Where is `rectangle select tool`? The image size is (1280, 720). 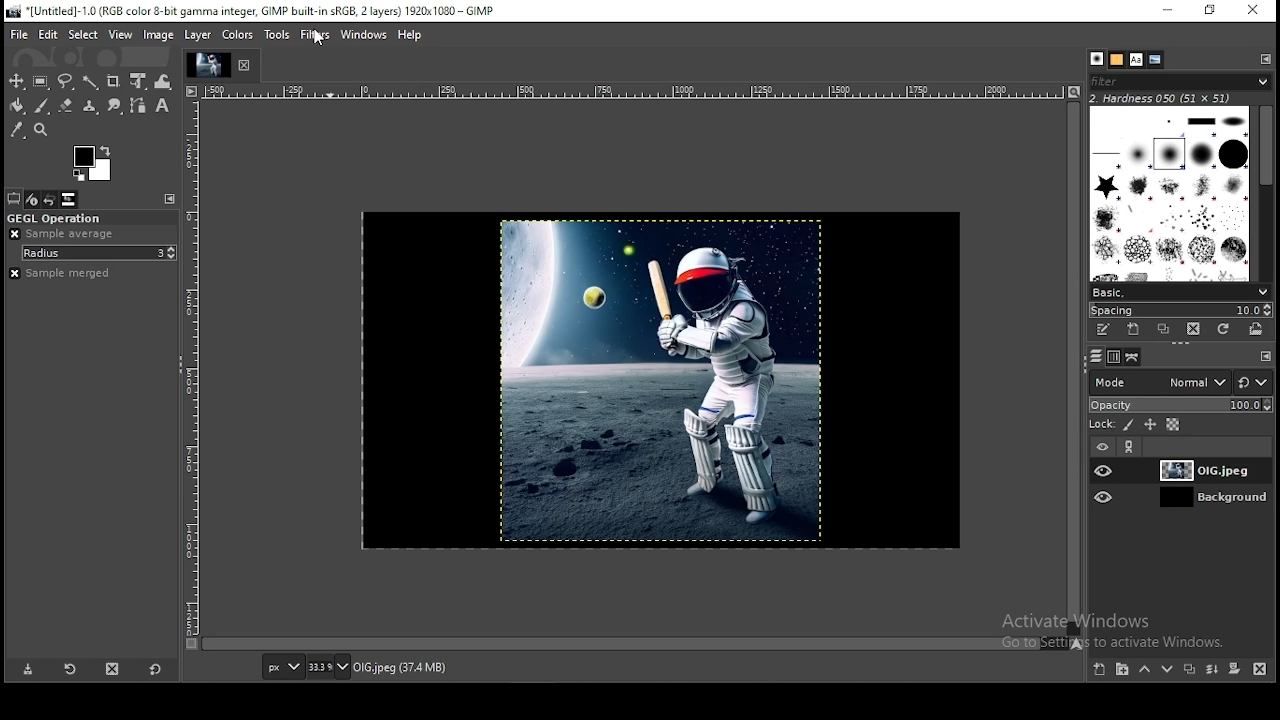 rectangle select tool is located at coordinates (43, 82).